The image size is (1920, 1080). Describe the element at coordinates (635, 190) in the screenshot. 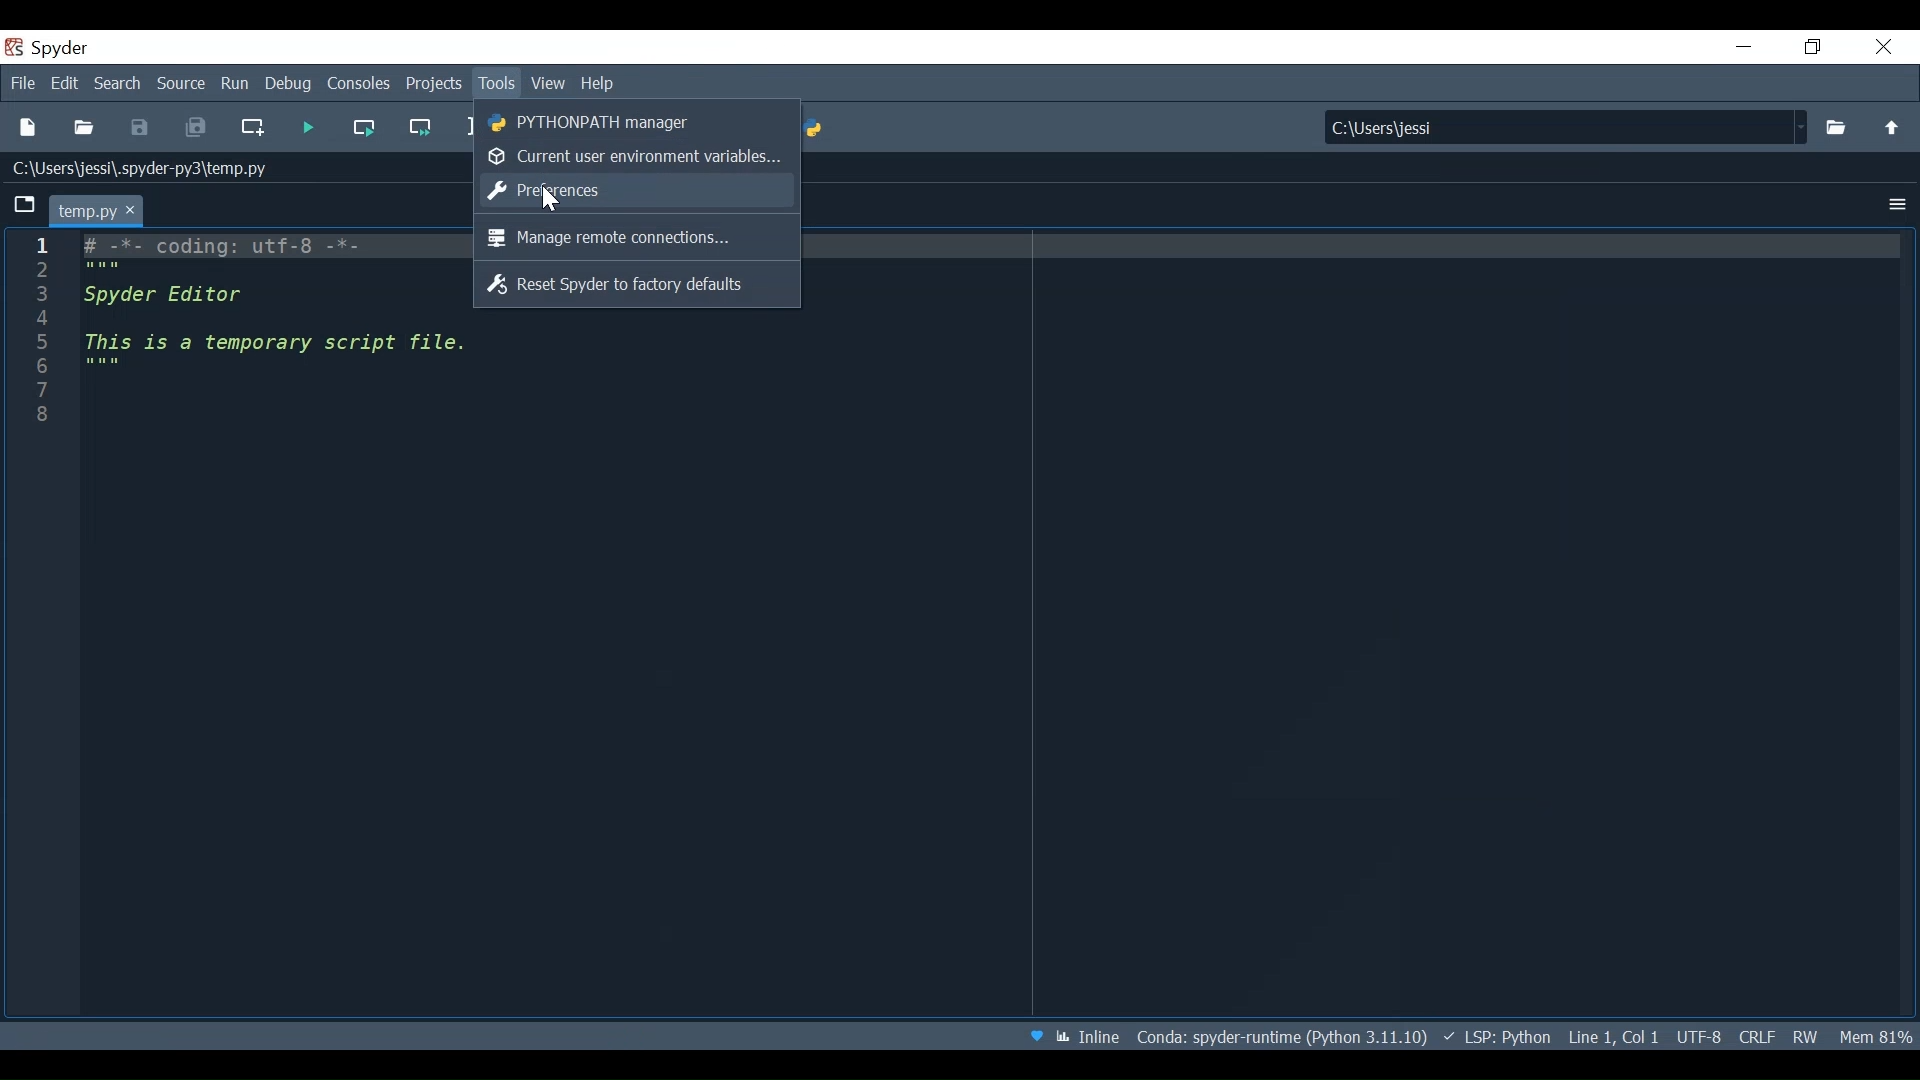

I see `Preferences` at that location.